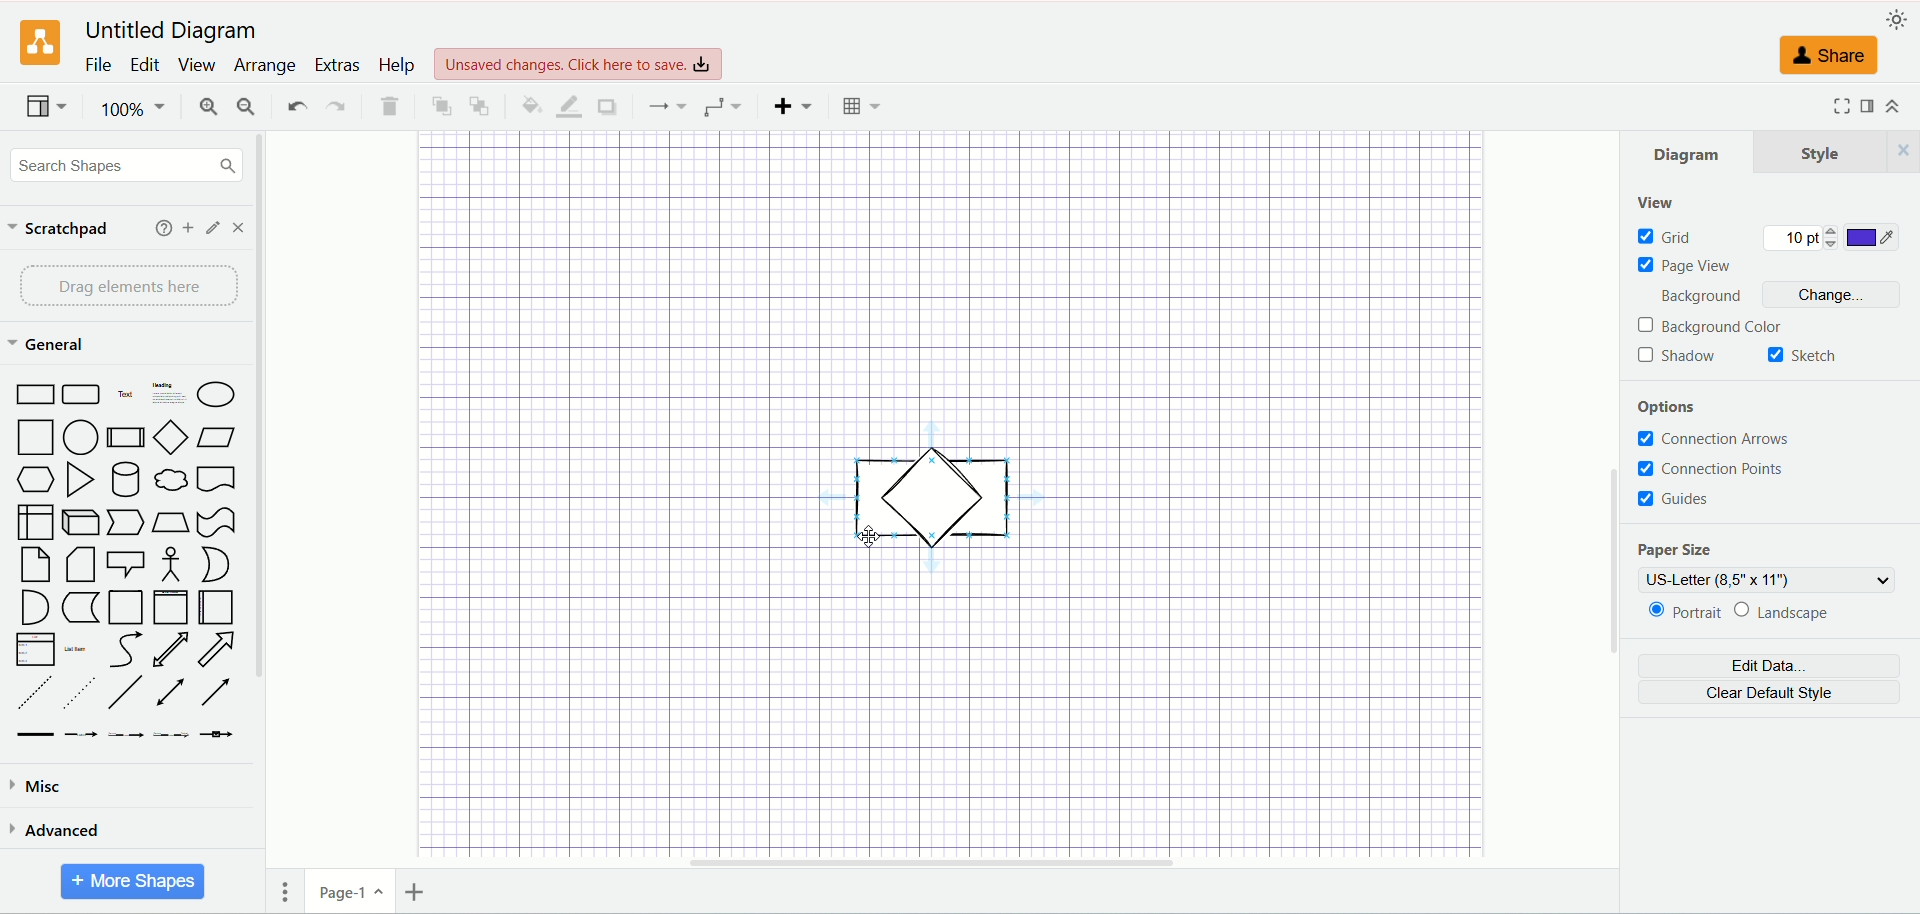 This screenshot has width=1920, height=914. I want to click on to front, so click(443, 104).